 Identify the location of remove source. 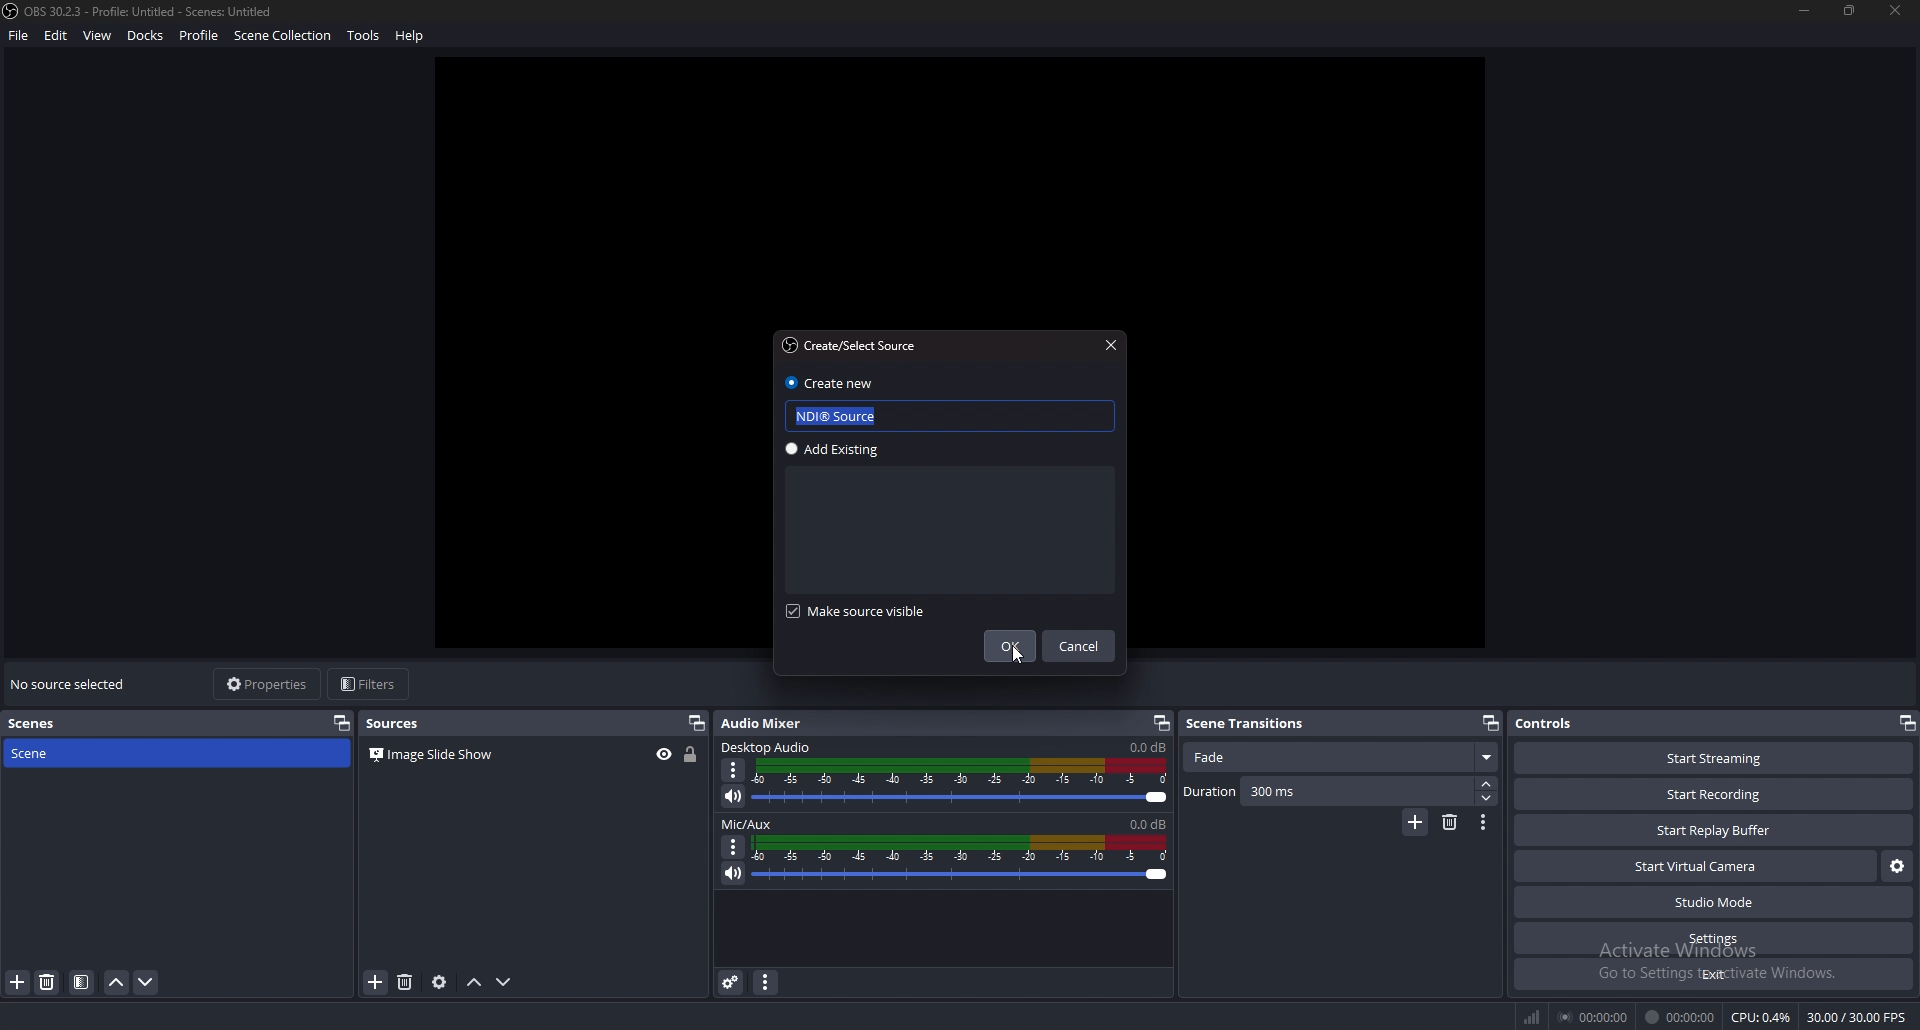
(48, 982).